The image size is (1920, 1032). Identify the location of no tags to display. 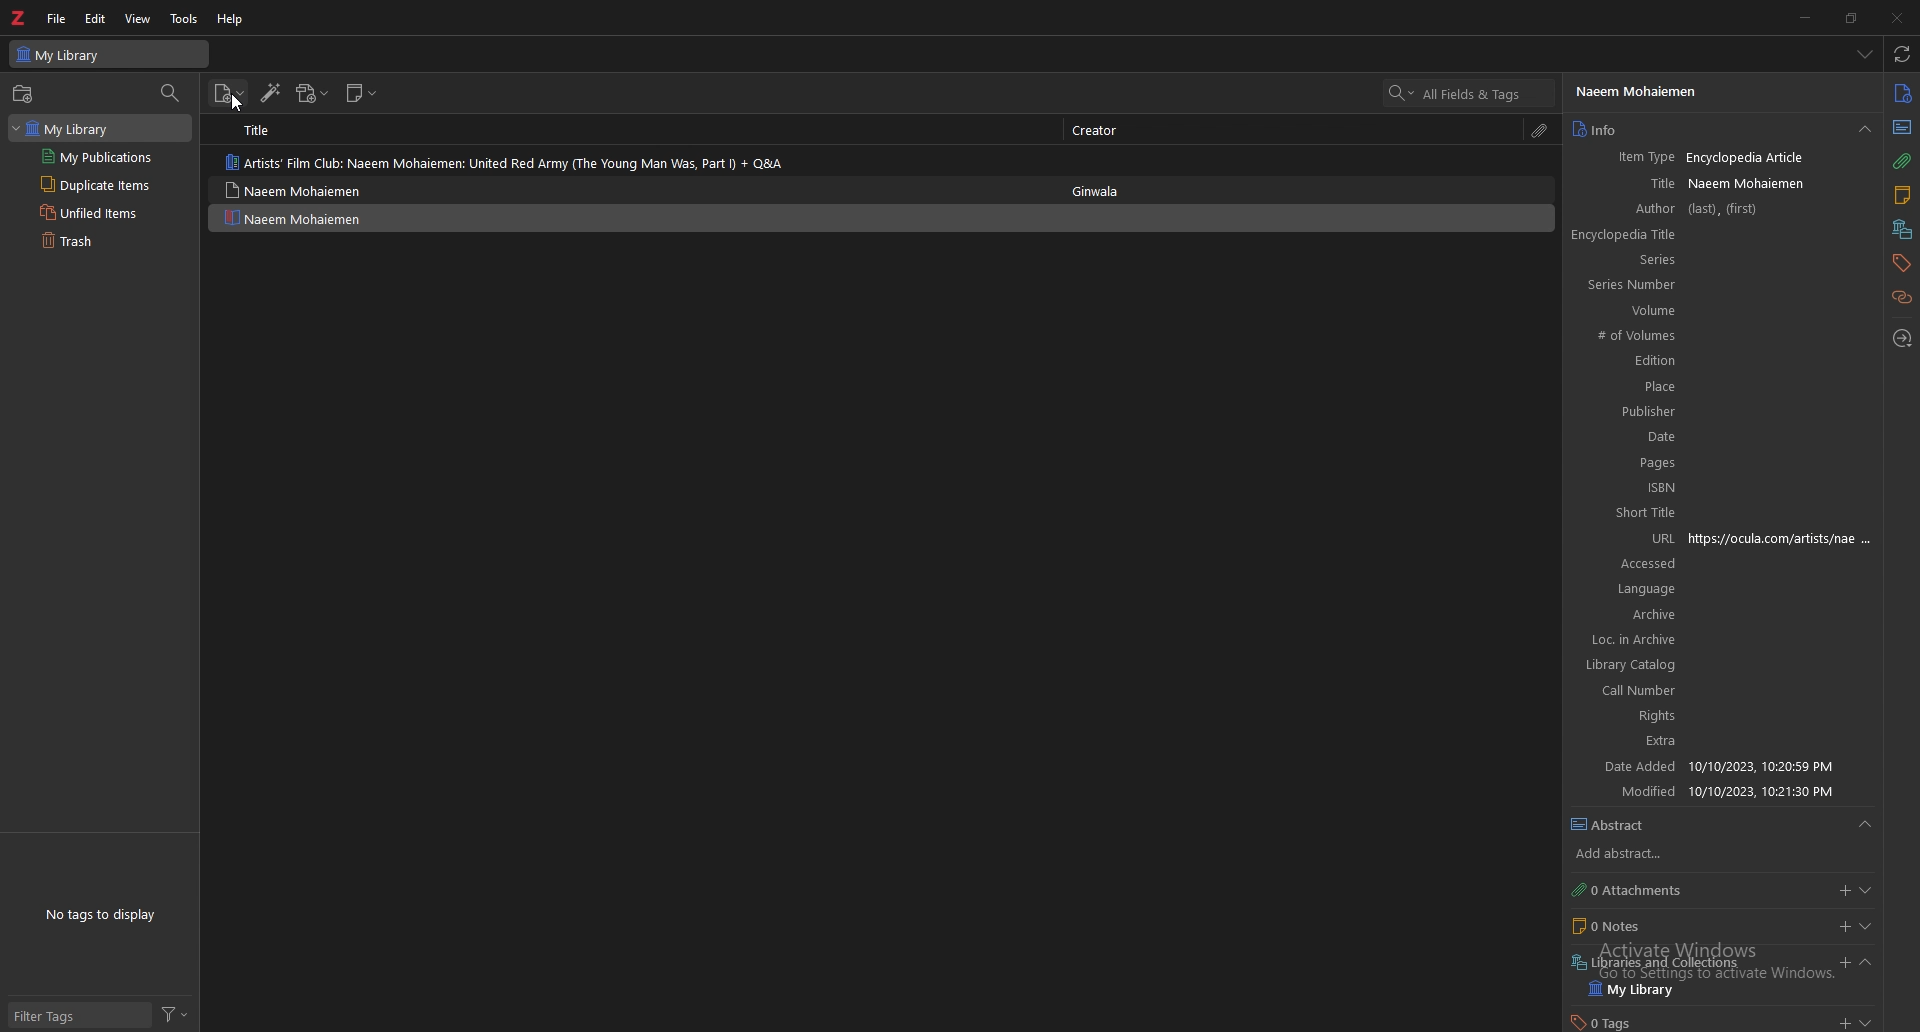
(99, 914).